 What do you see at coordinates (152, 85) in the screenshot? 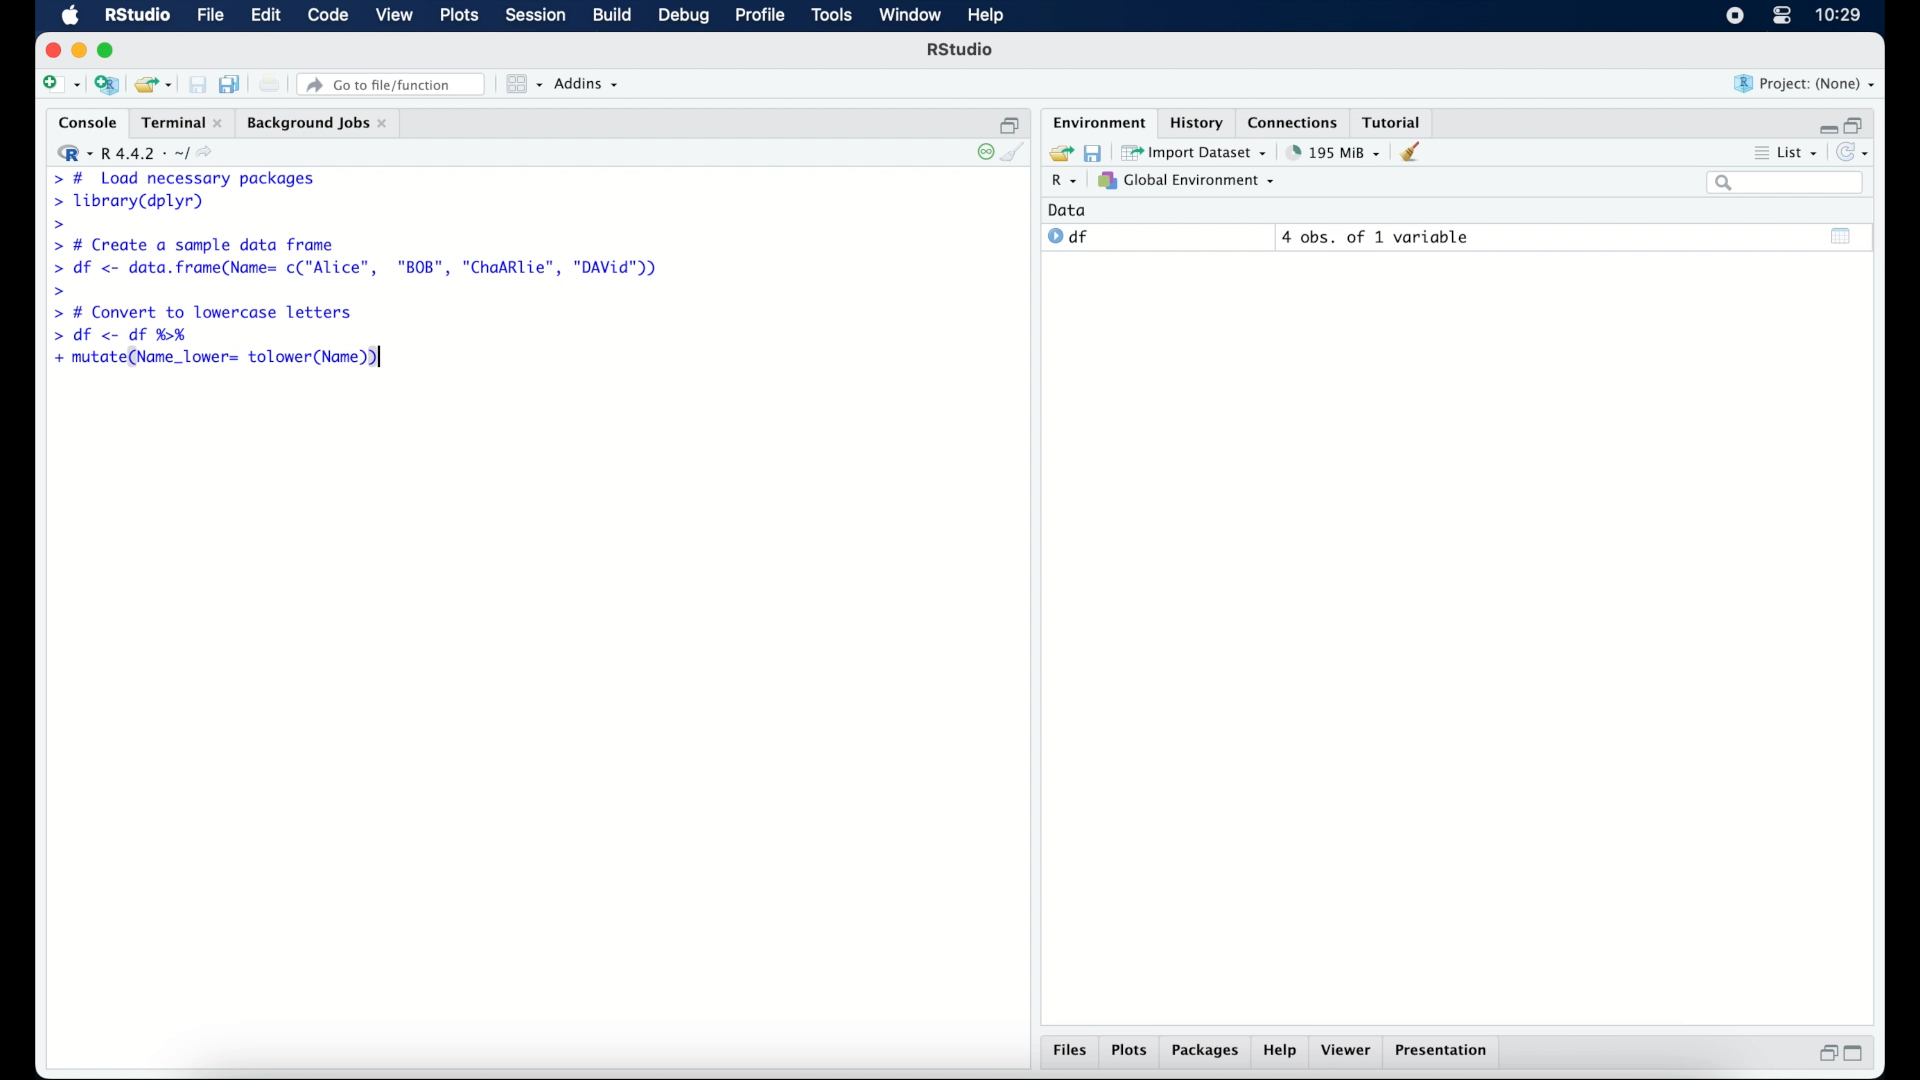
I see `load existing project` at bounding box center [152, 85].